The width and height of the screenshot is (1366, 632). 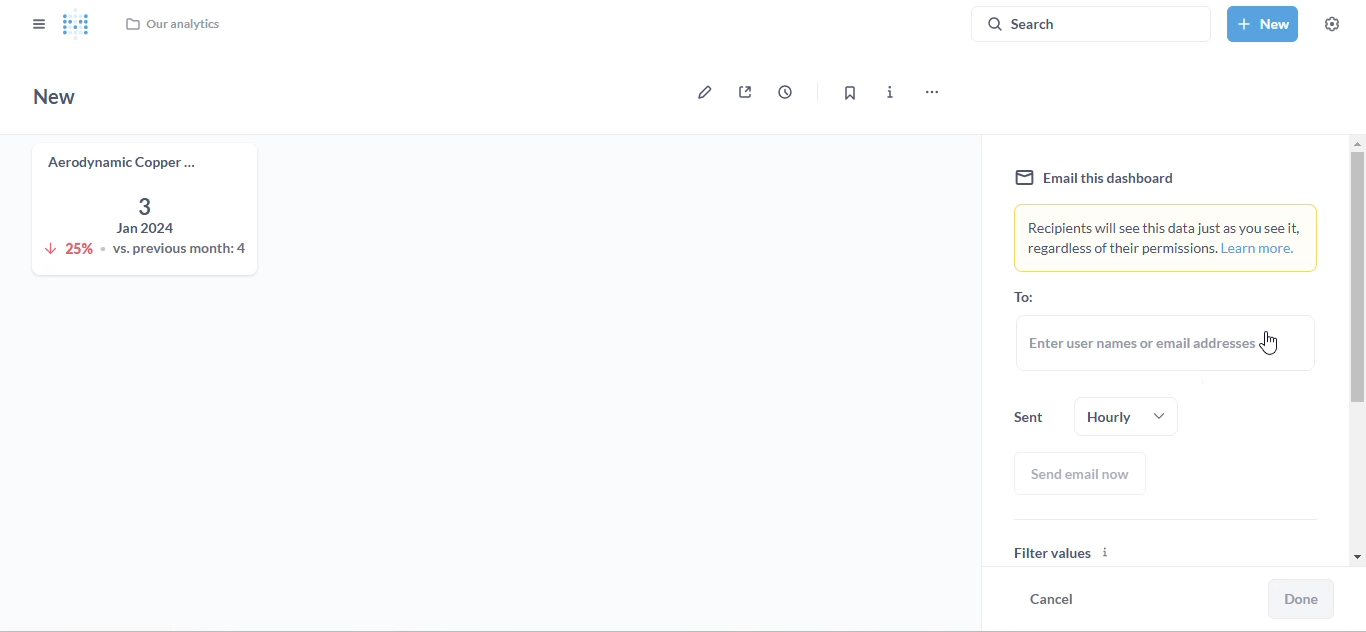 What do you see at coordinates (1170, 542) in the screenshot?
I see `filter values` at bounding box center [1170, 542].